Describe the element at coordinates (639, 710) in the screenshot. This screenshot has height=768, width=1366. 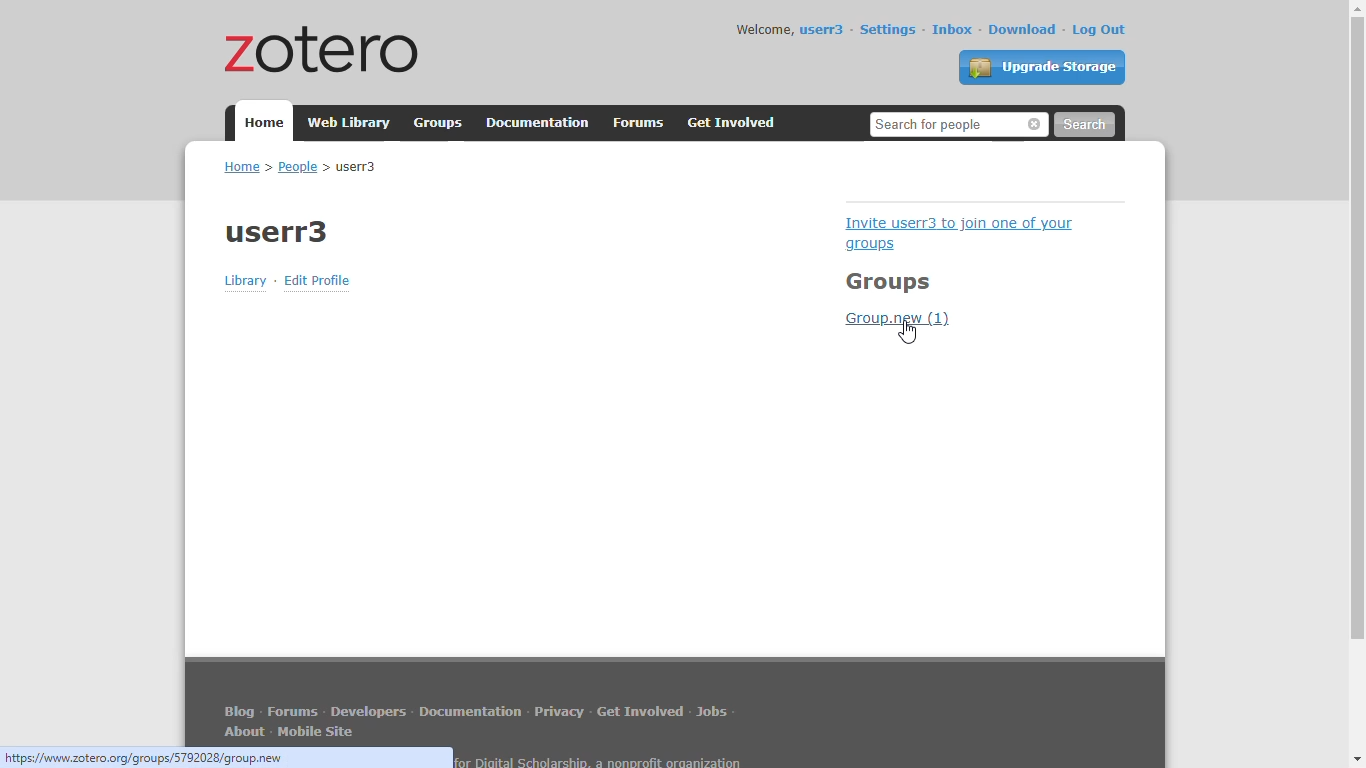
I see `get involved` at that location.